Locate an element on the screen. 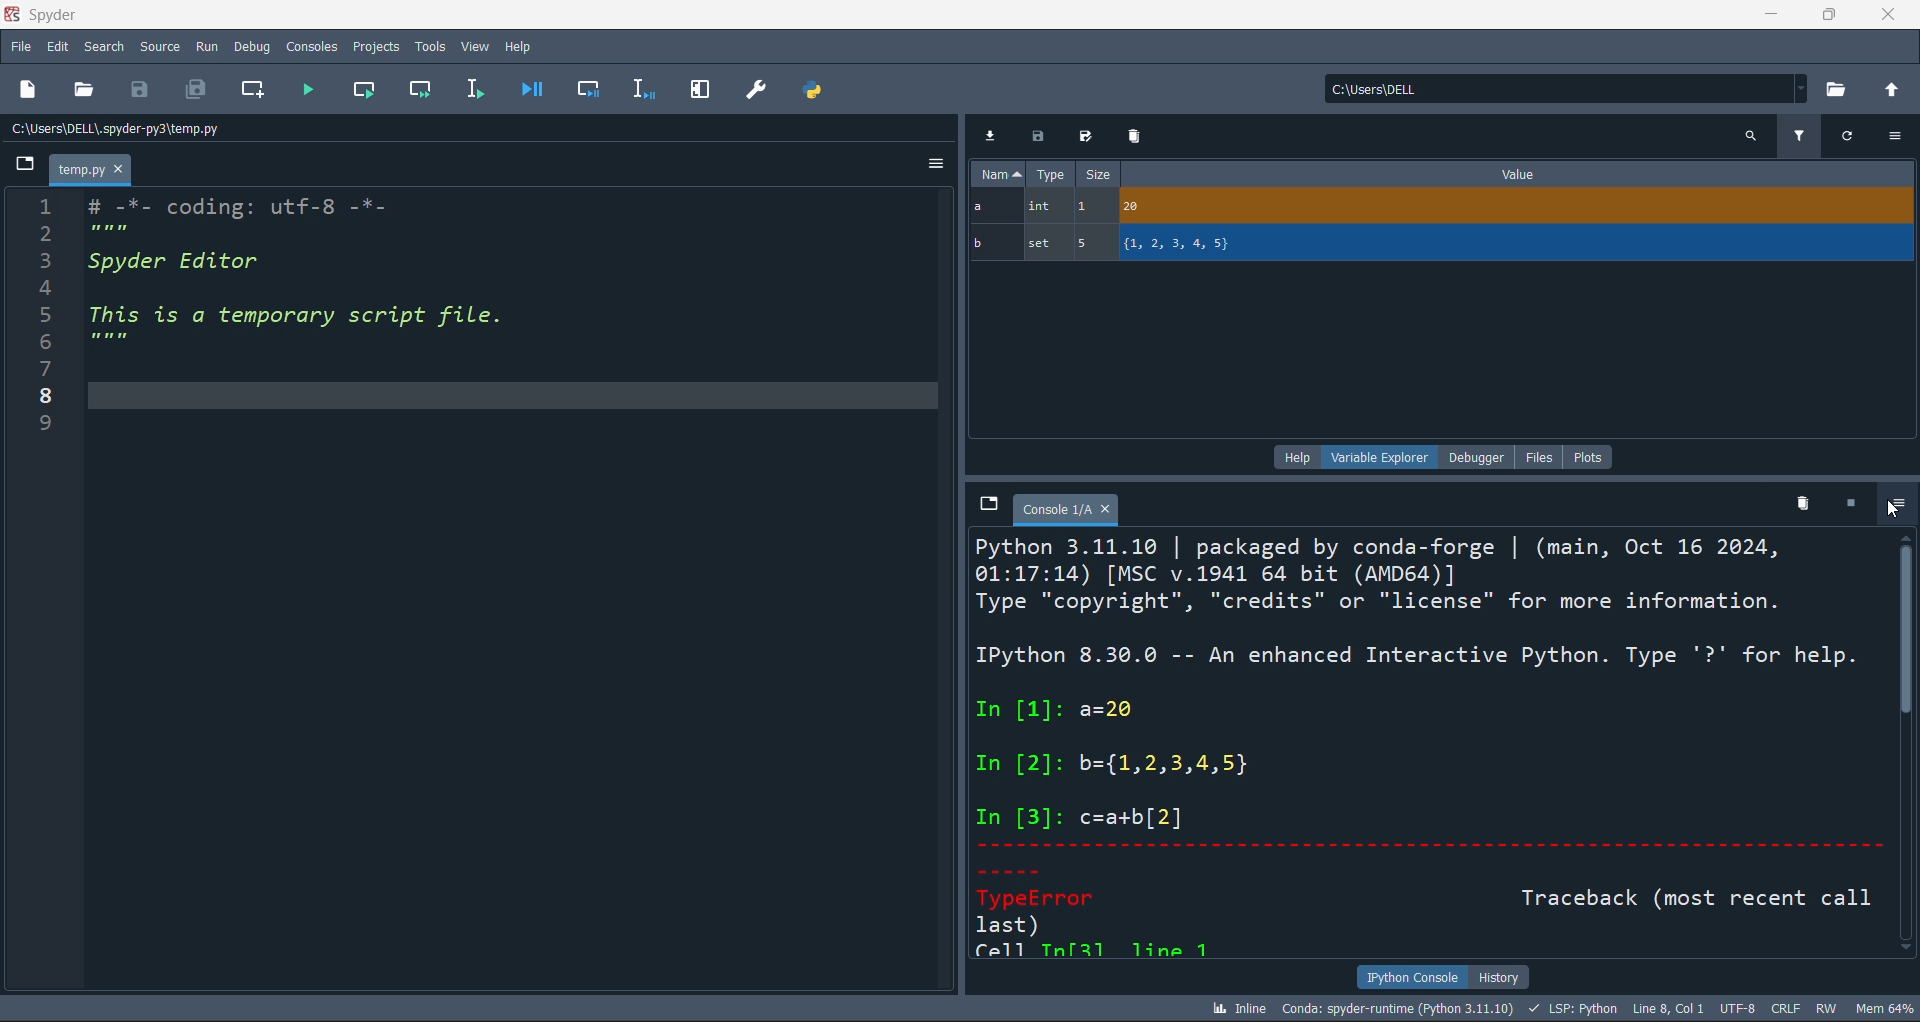 Image resolution: width=1920 pixels, height=1022 pixels. browse tabs is located at coordinates (986, 504).